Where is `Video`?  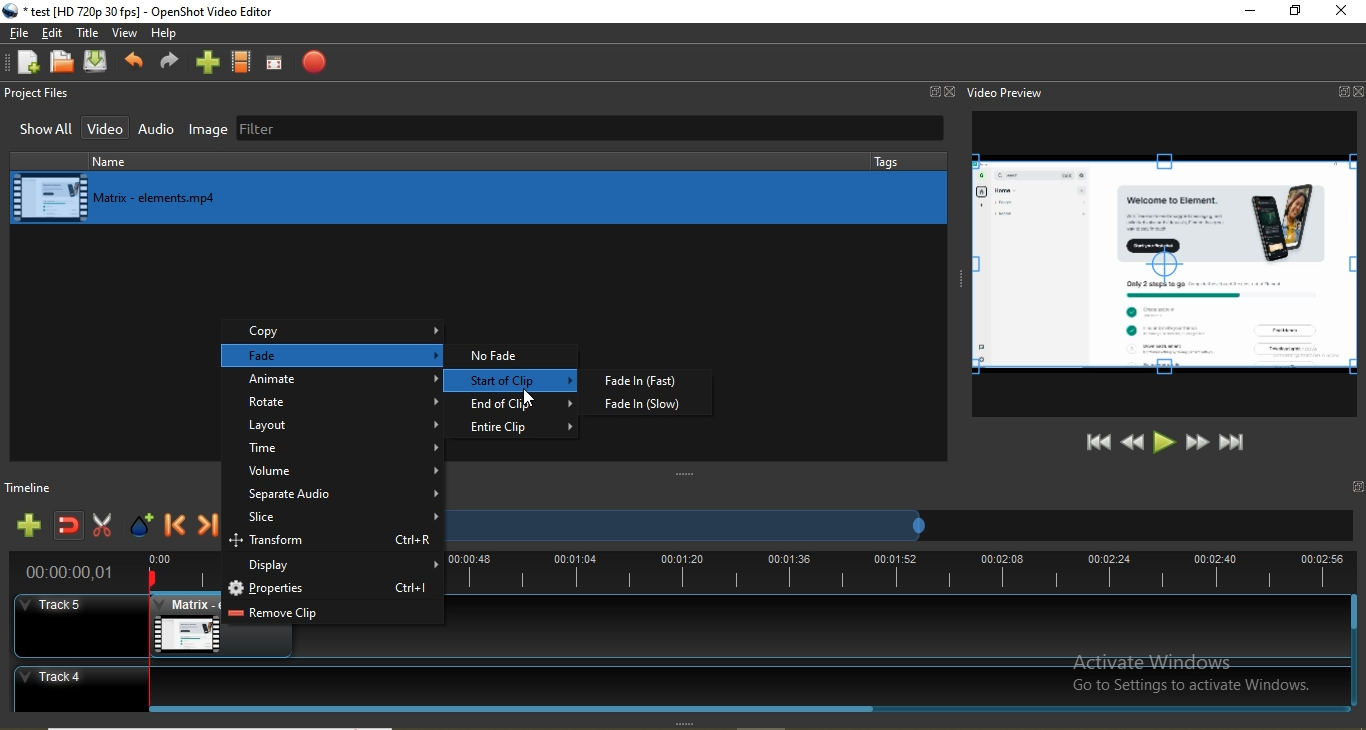 Video is located at coordinates (107, 128).